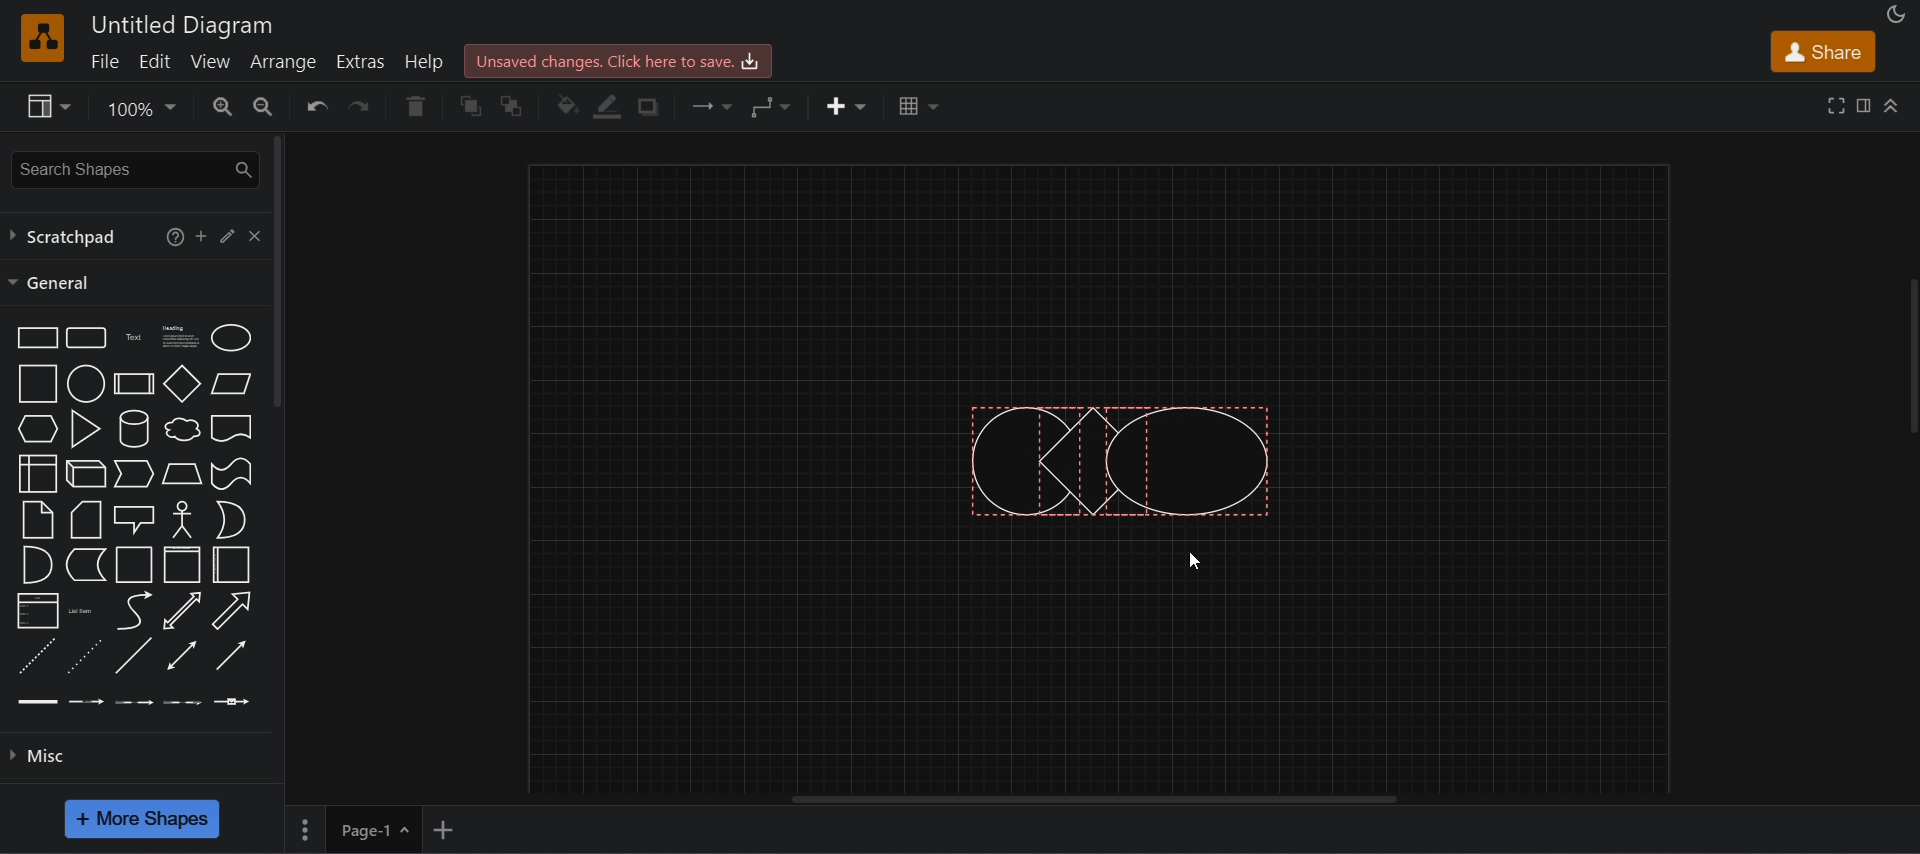 The width and height of the screenshot is (1920, 854). Describe the element at coordinates (38, 700) in the screenshot. I see `link` at that location.